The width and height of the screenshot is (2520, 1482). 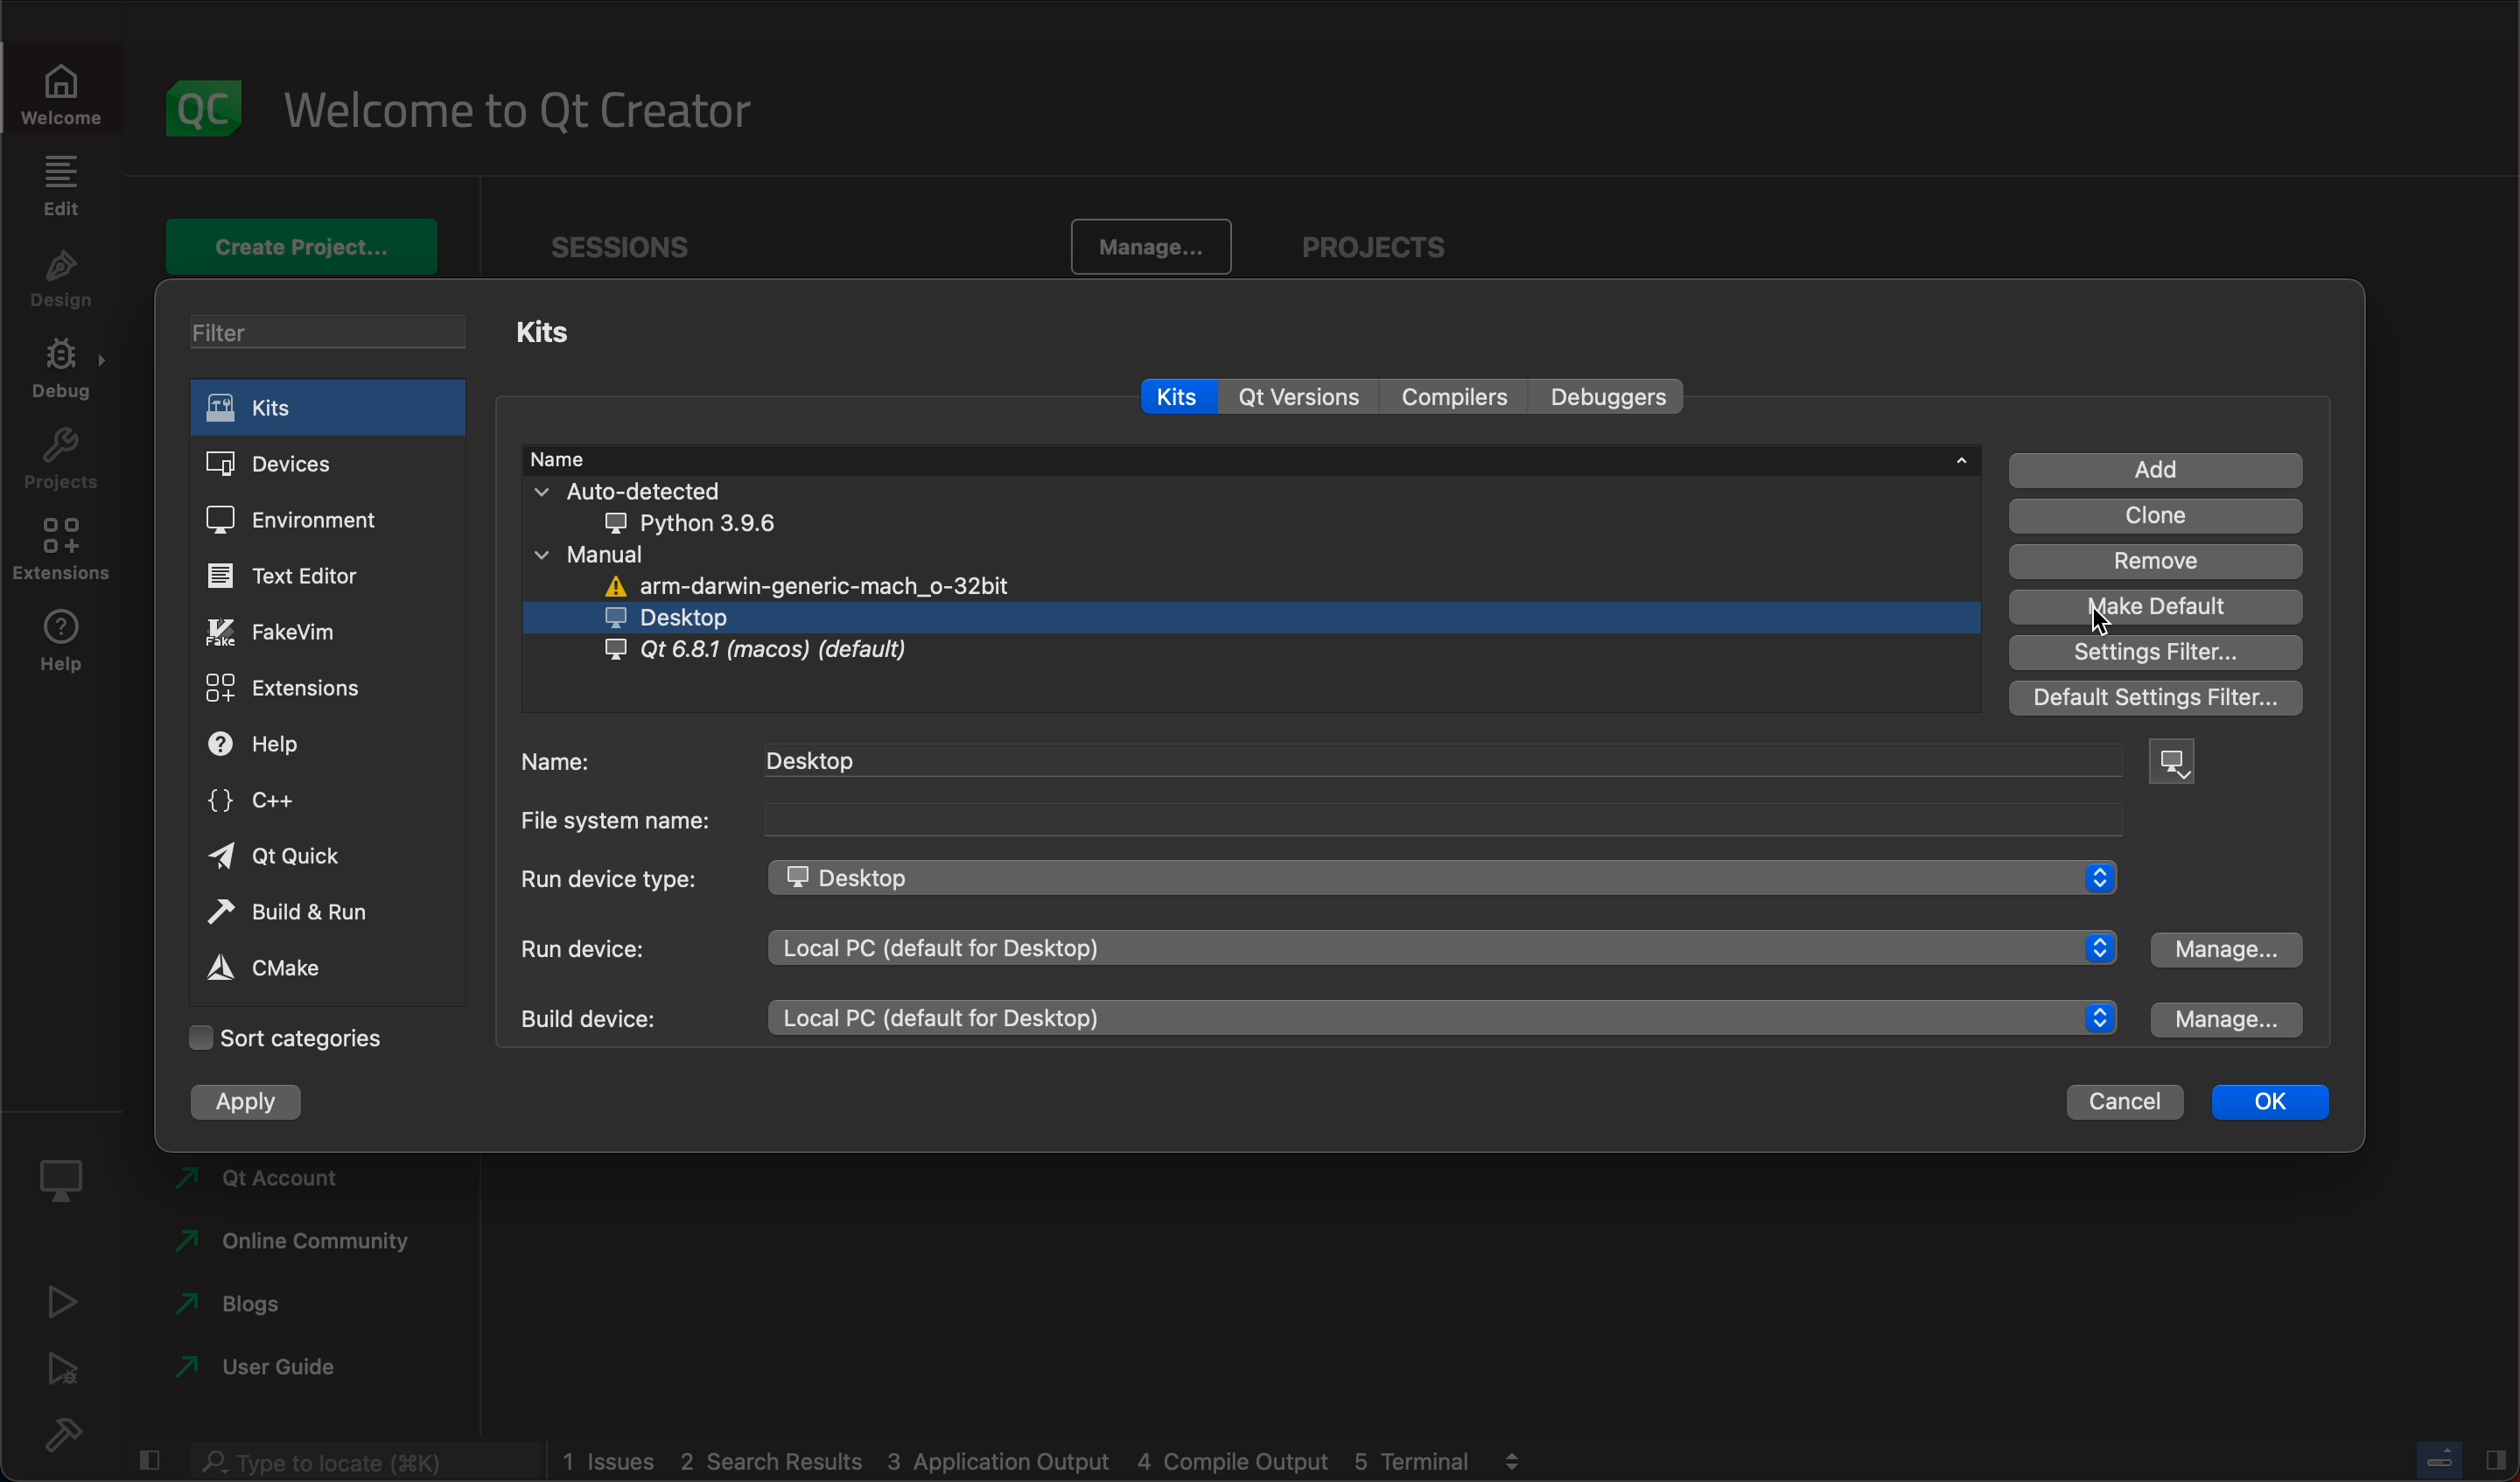 What do you see at coordinates (64, 552) in the screenshot?
I see `extensions` at bounding box center [64, 552].